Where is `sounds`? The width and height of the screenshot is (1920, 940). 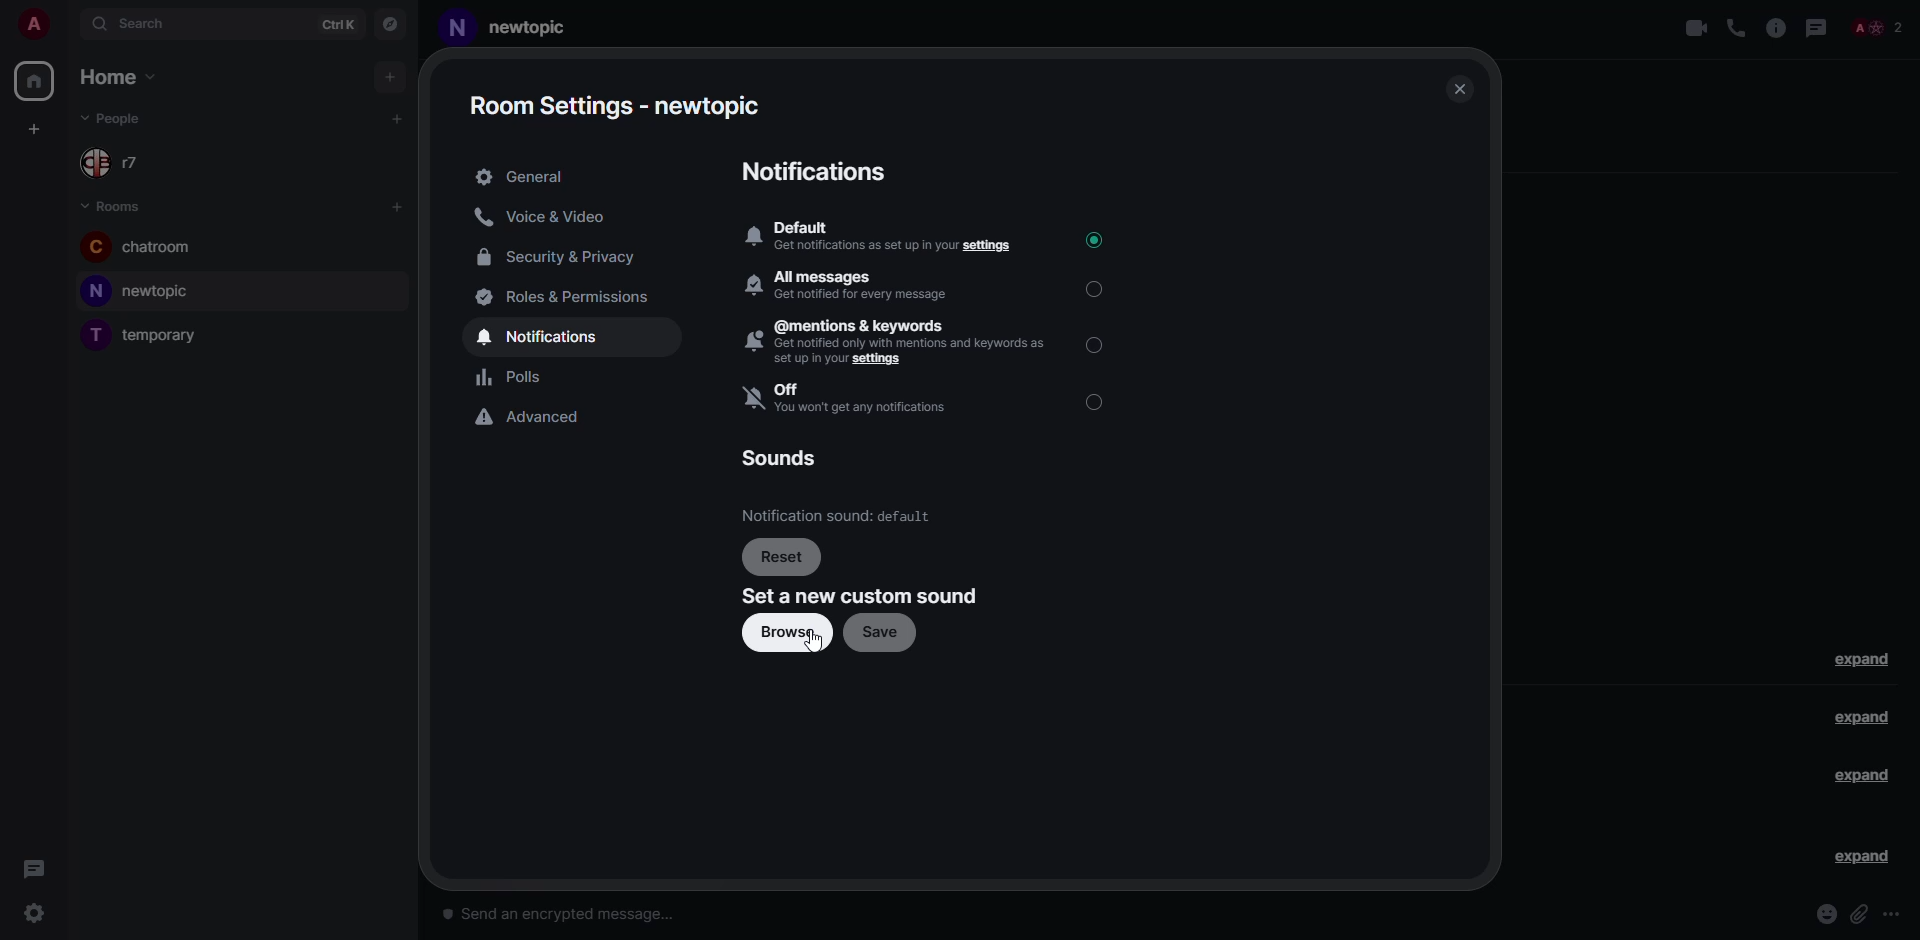
sounds is located at coordinates (782, 457).